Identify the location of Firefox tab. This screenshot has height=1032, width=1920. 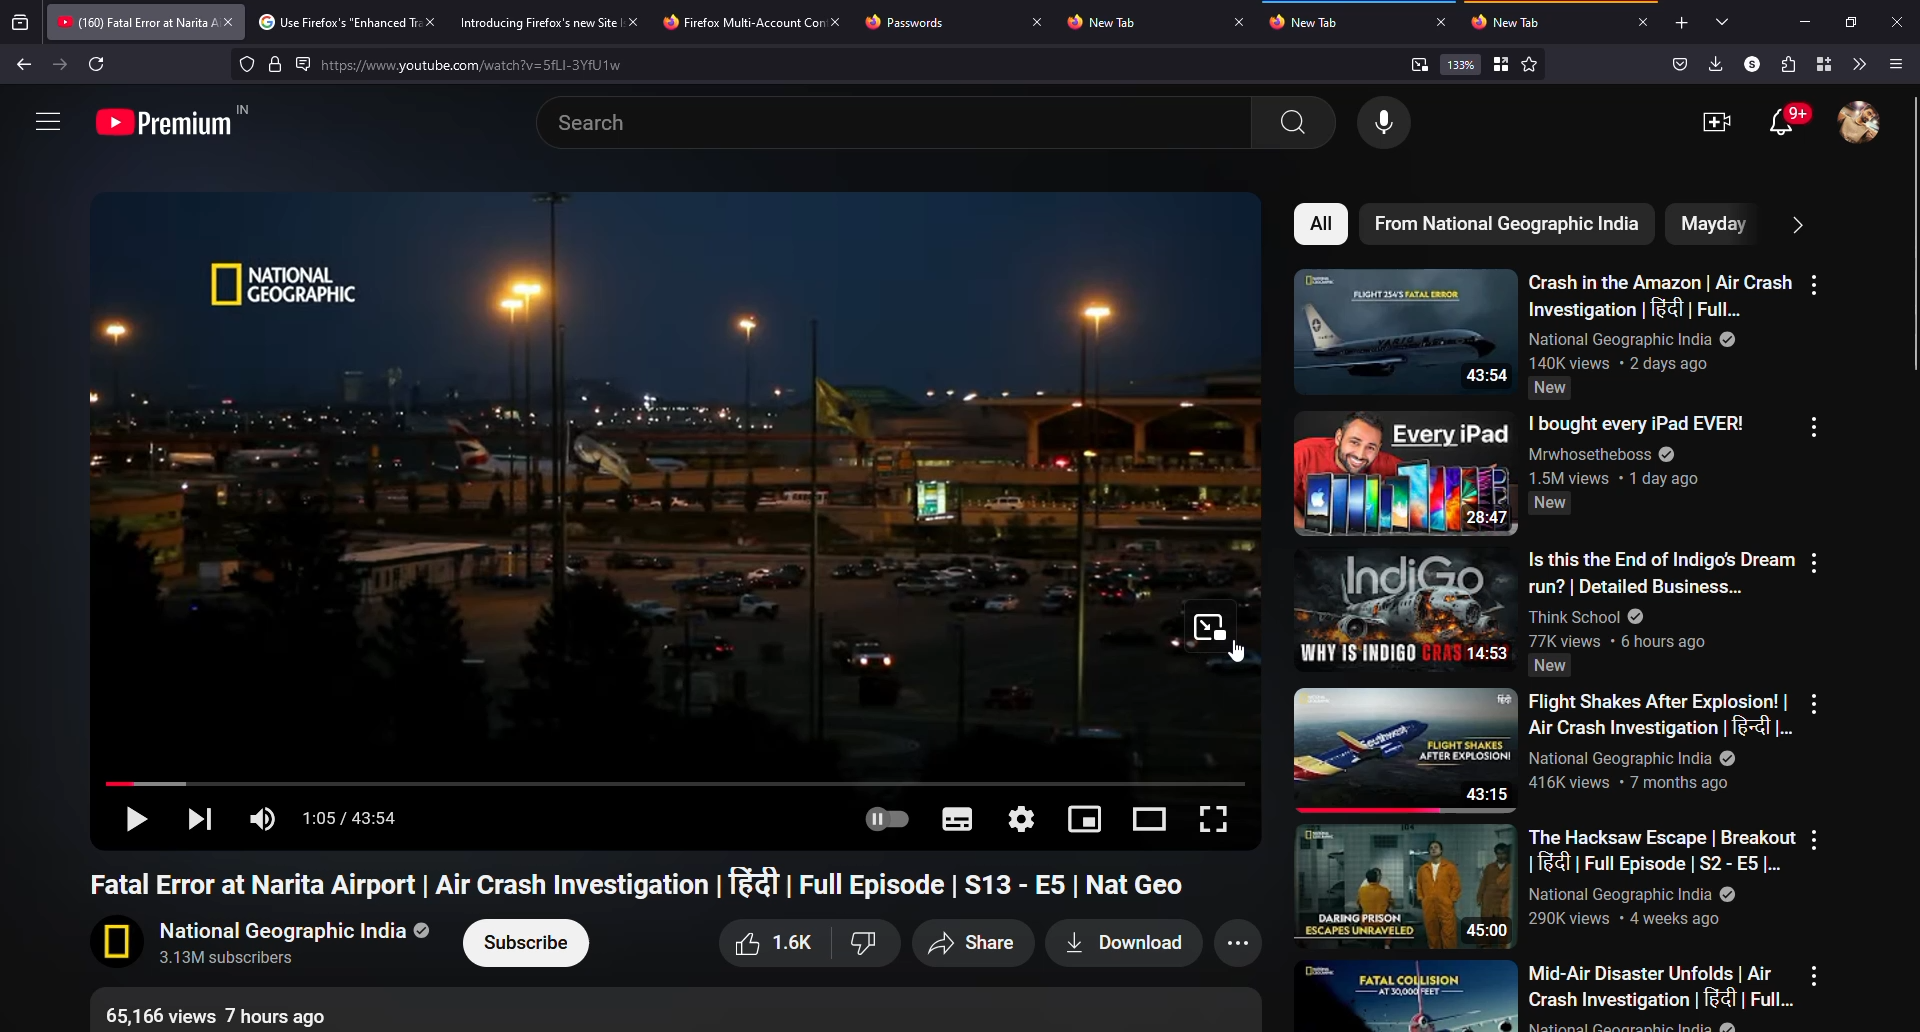
(739, 22).